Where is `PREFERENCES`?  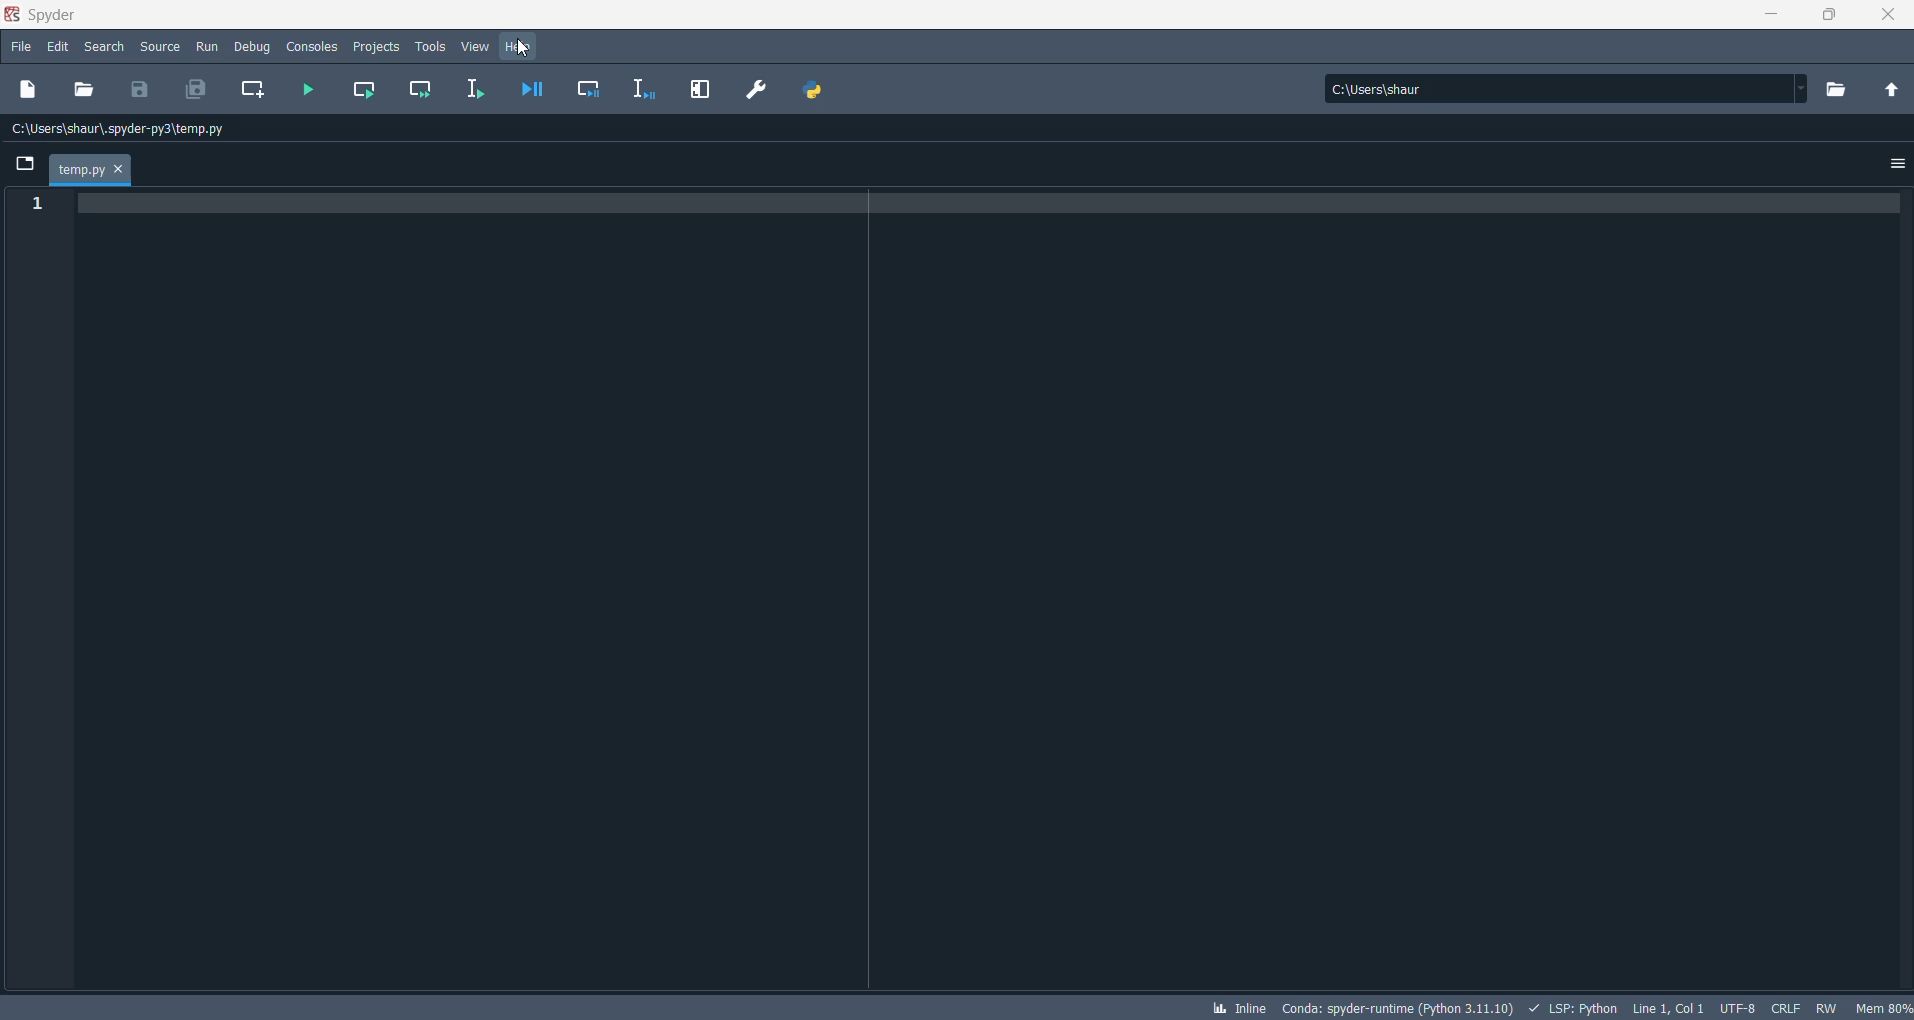
PREFERENCES is located at coordinates (757, 92).